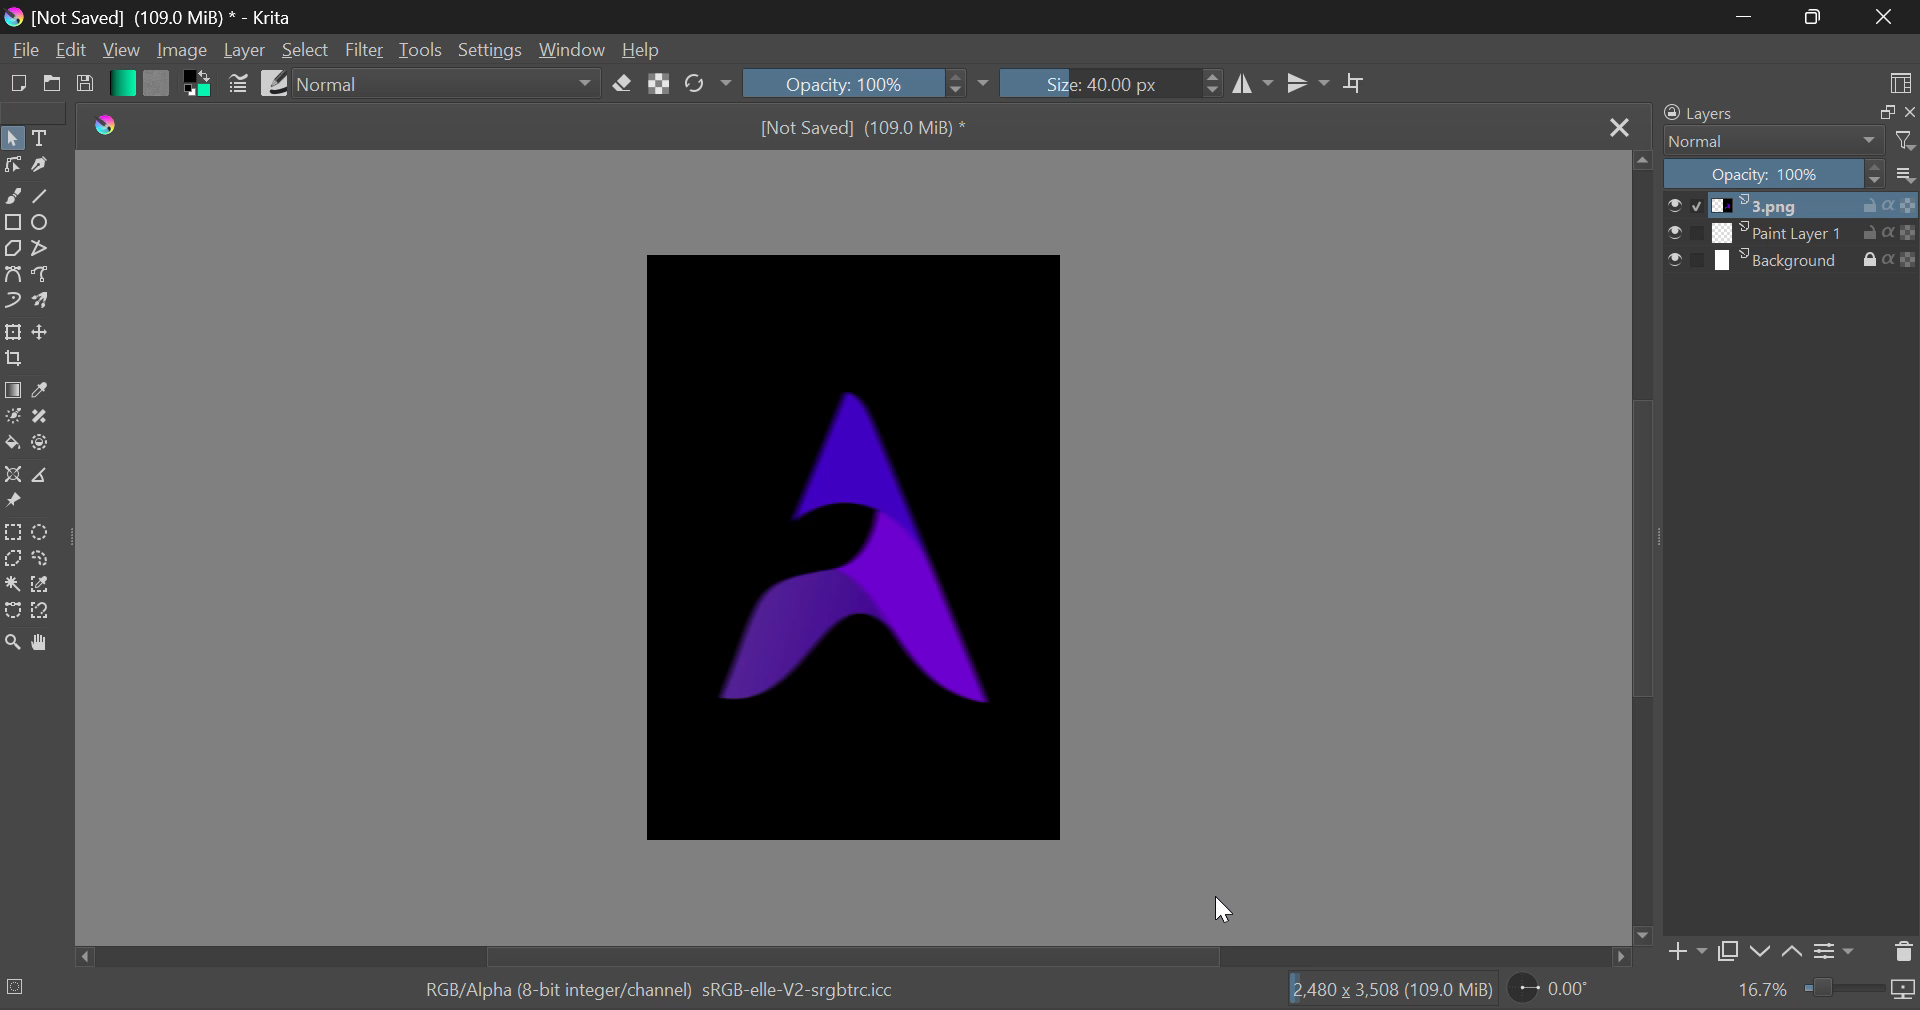  I want to click on Smart Patch Tool, so click(38, 419).